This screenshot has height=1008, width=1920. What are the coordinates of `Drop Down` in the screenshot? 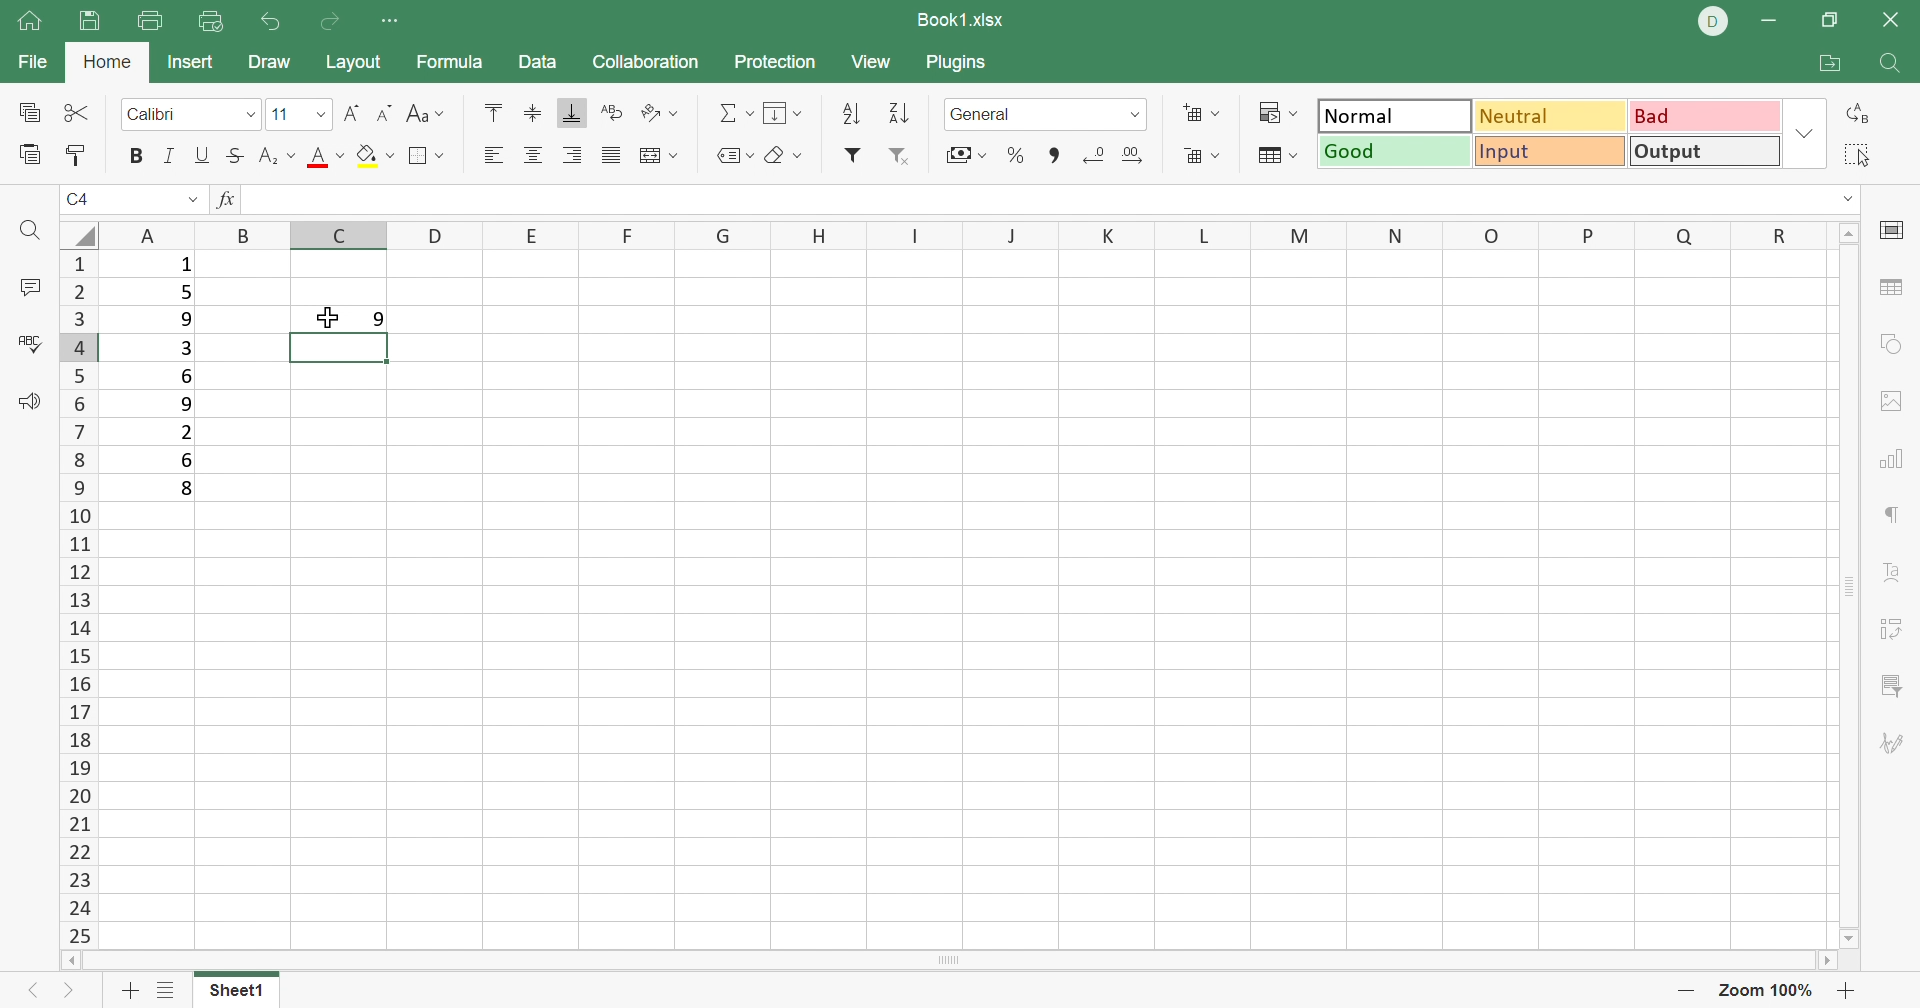 It's located at (1136, 113).